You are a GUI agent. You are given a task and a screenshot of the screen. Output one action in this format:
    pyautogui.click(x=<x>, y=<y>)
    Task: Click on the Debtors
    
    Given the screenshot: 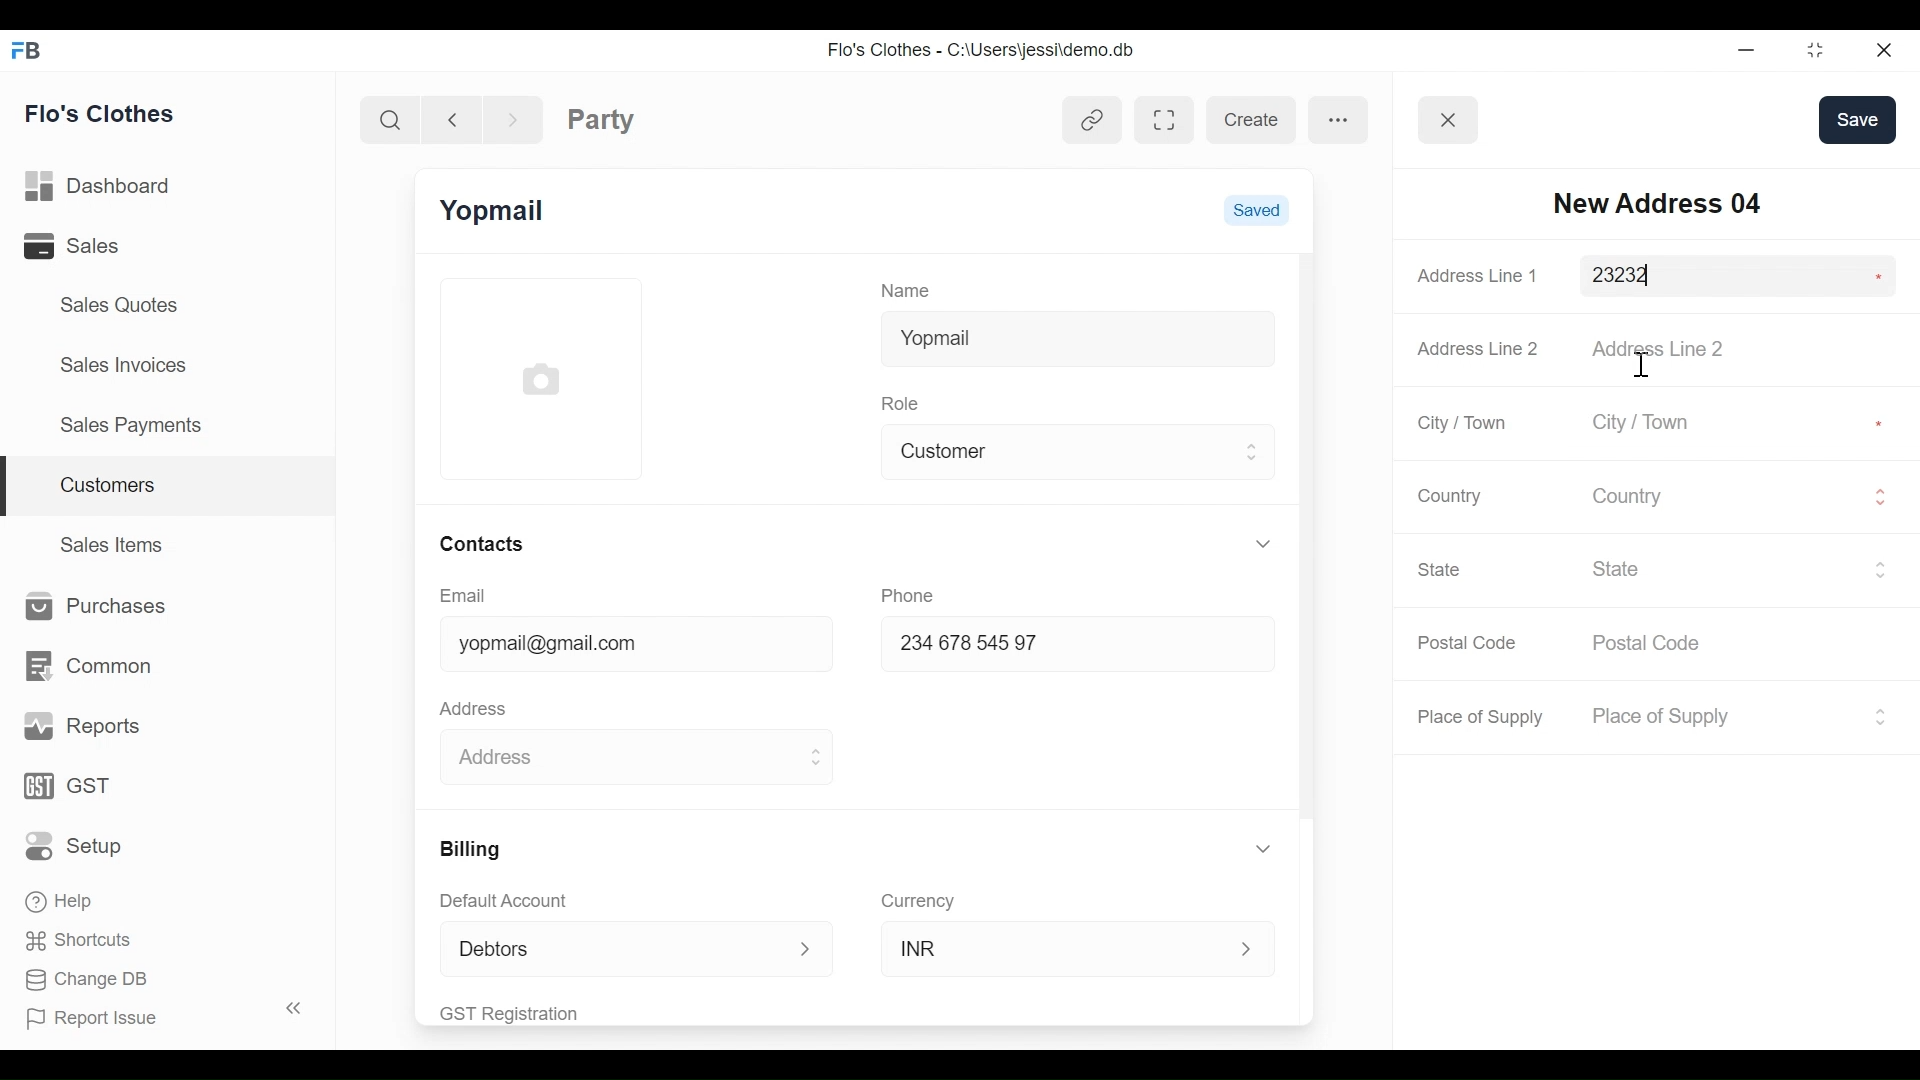 What is the action you would take?
    pyautogui.click(x=604, y=948)
    